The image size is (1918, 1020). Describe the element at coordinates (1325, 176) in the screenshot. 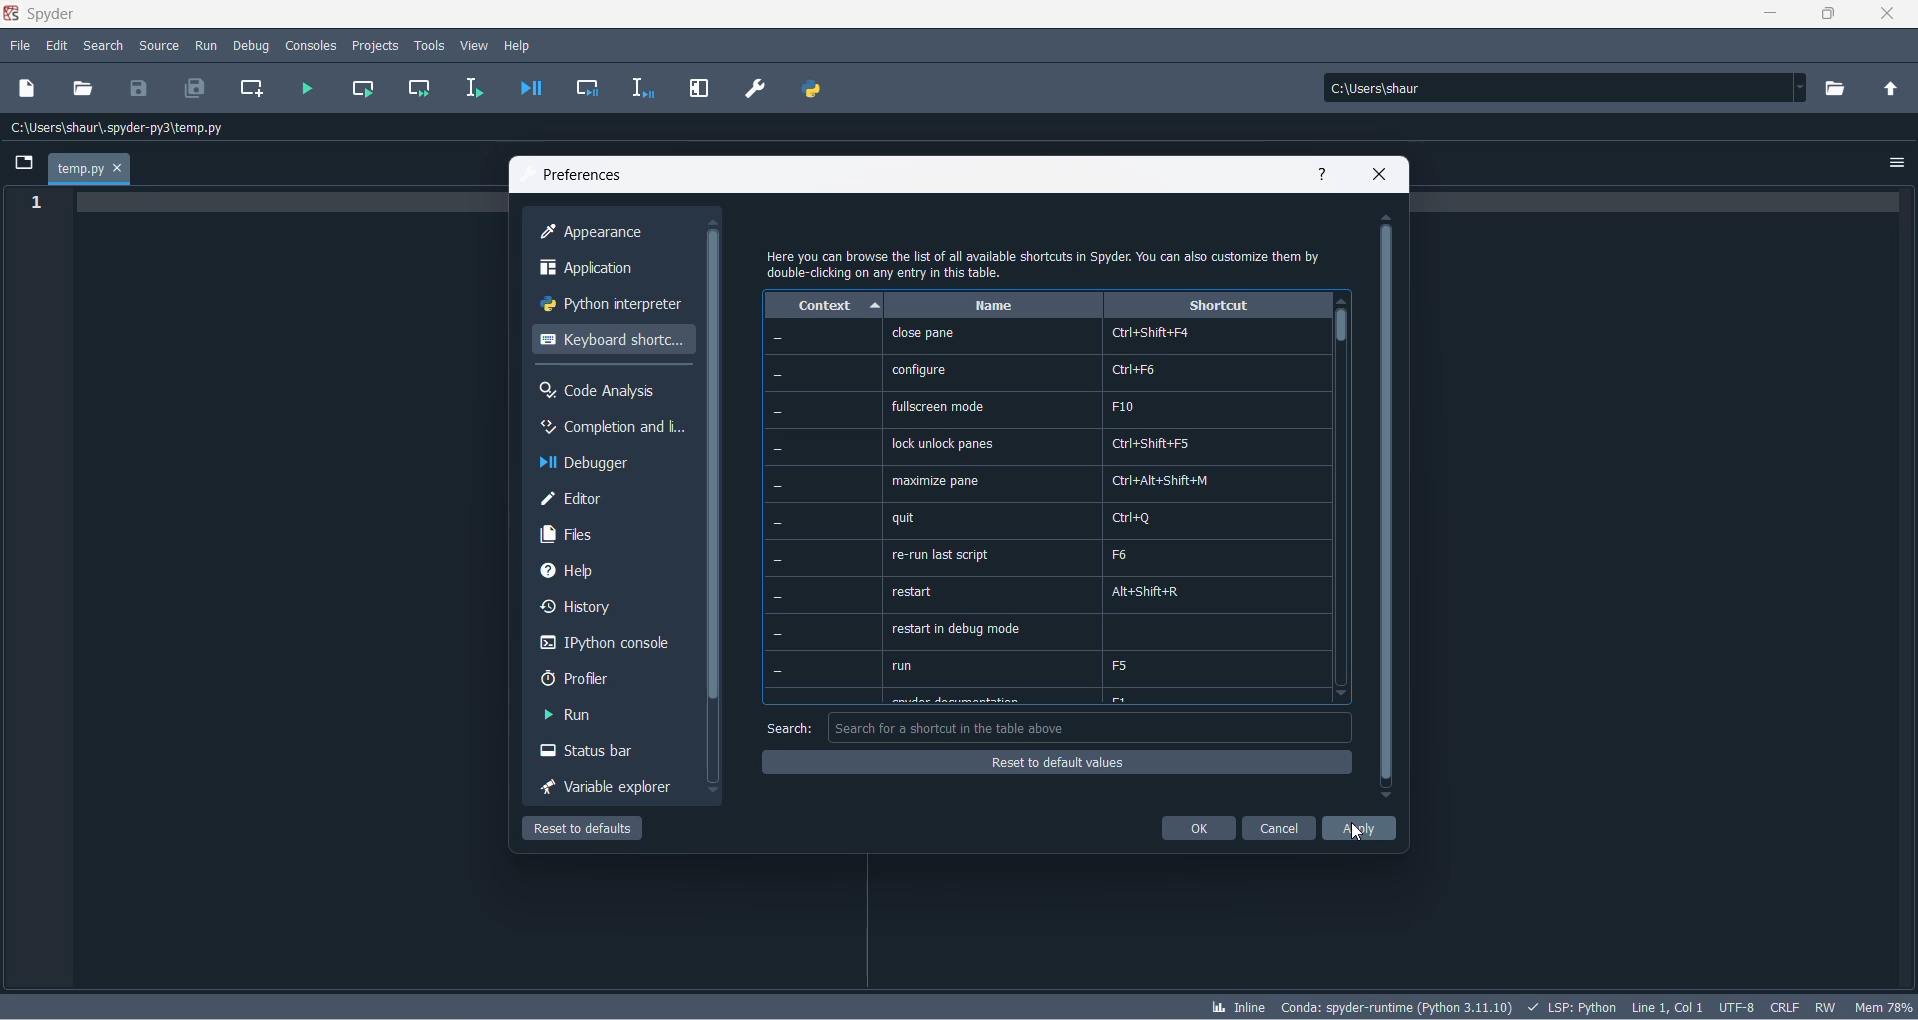

I see `help` at that location.